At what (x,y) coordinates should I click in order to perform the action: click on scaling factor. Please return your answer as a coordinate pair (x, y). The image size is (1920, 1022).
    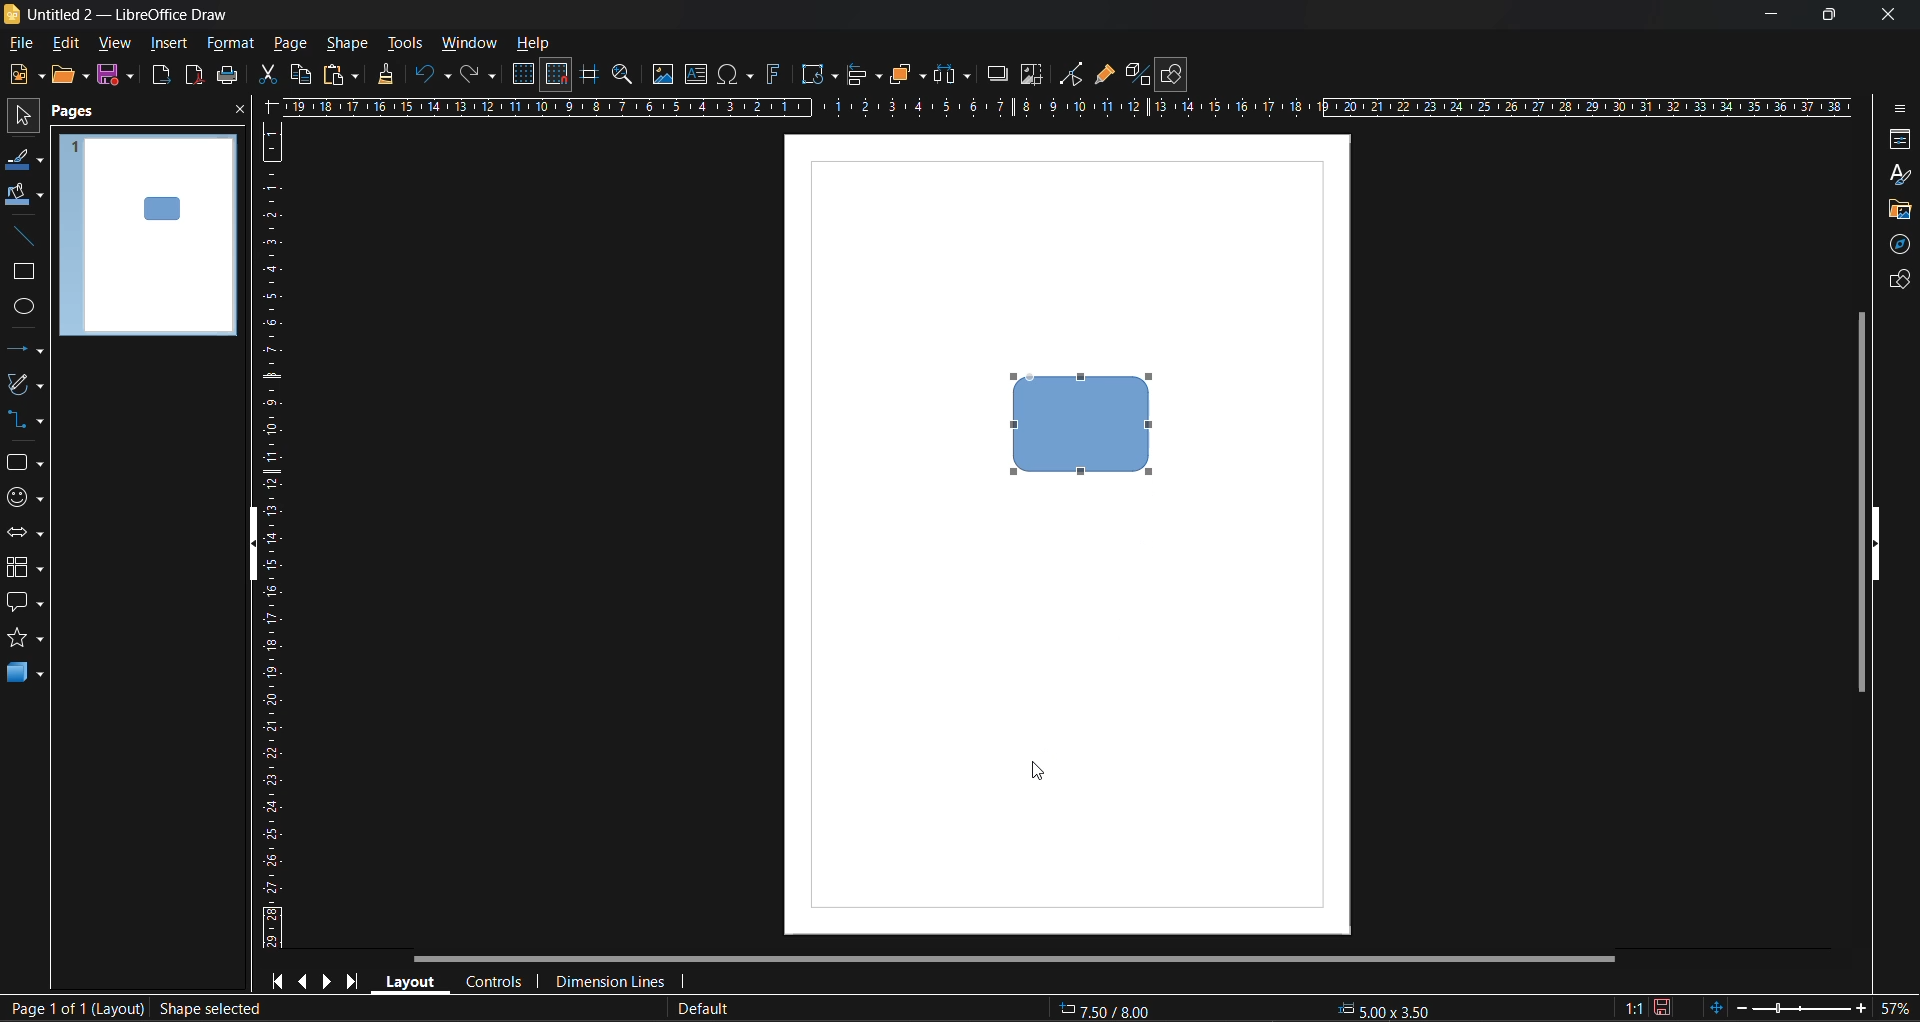
    Looking at the image, I should click on (1635, 1009).